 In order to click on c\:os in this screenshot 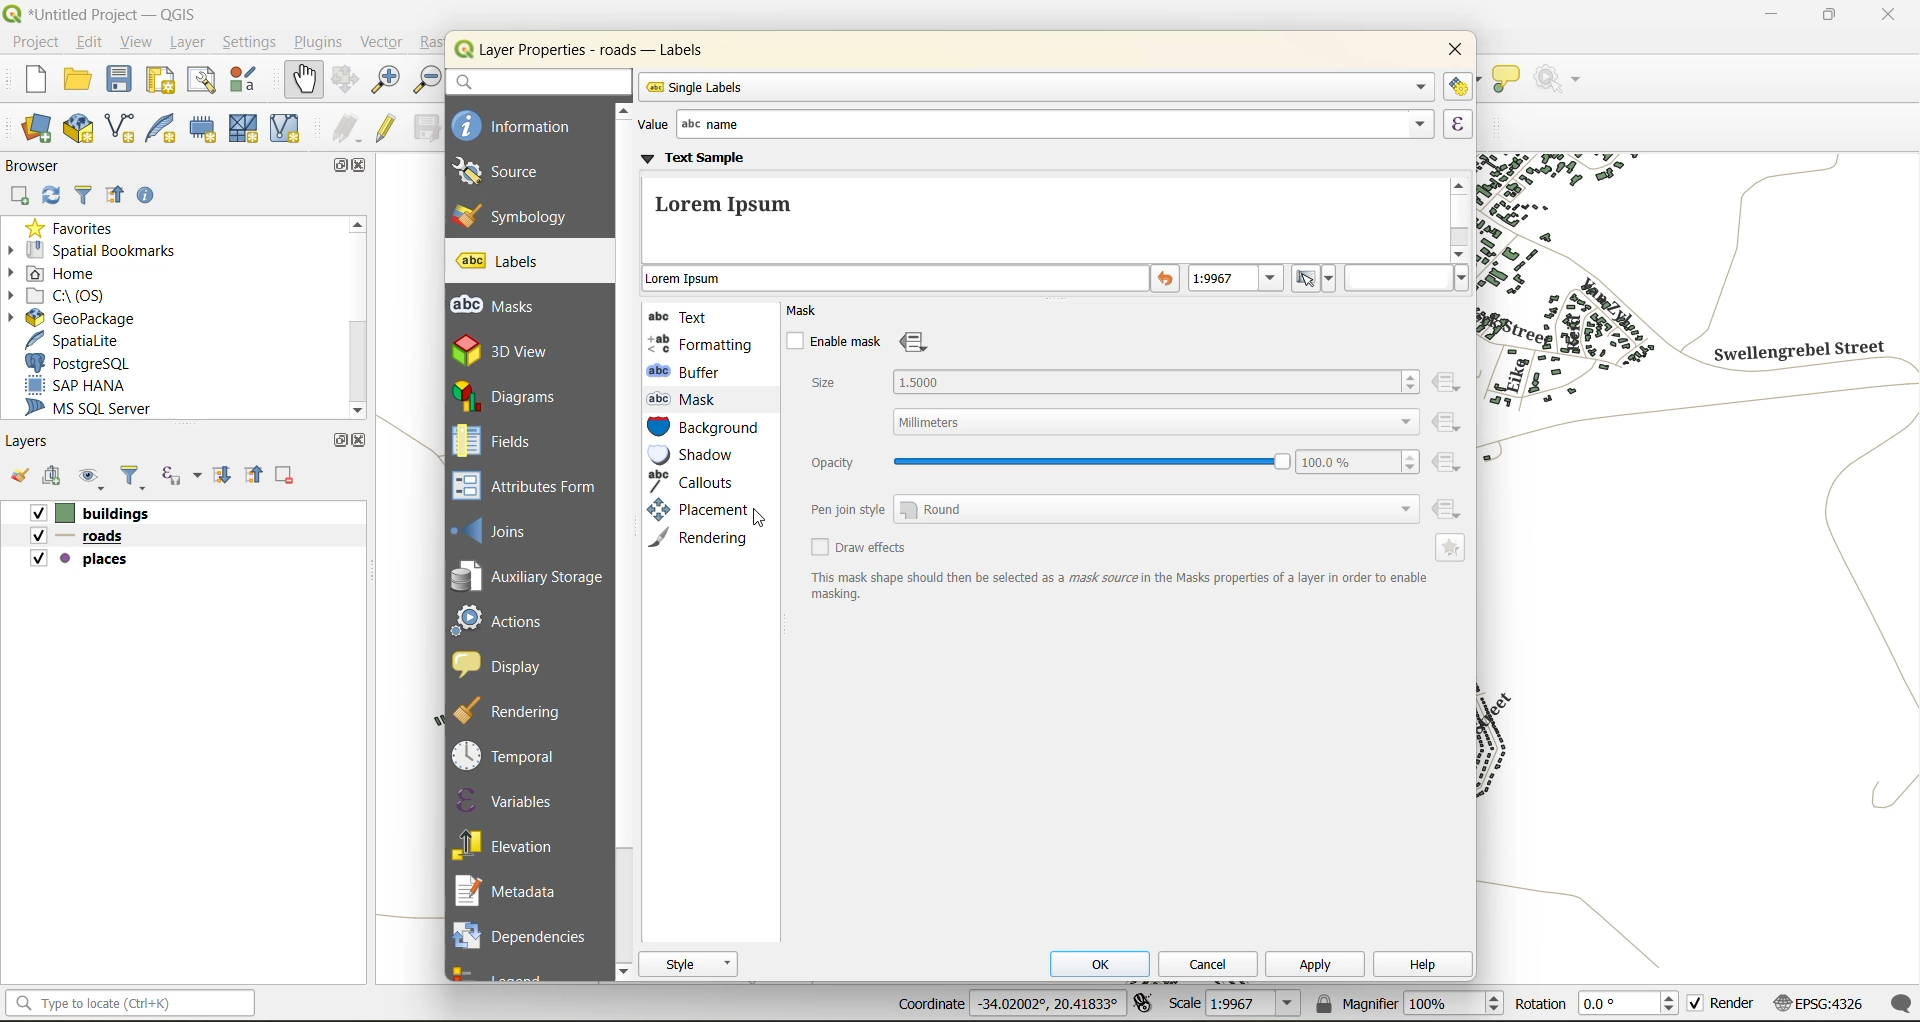, I will do `click(72, 297)`.